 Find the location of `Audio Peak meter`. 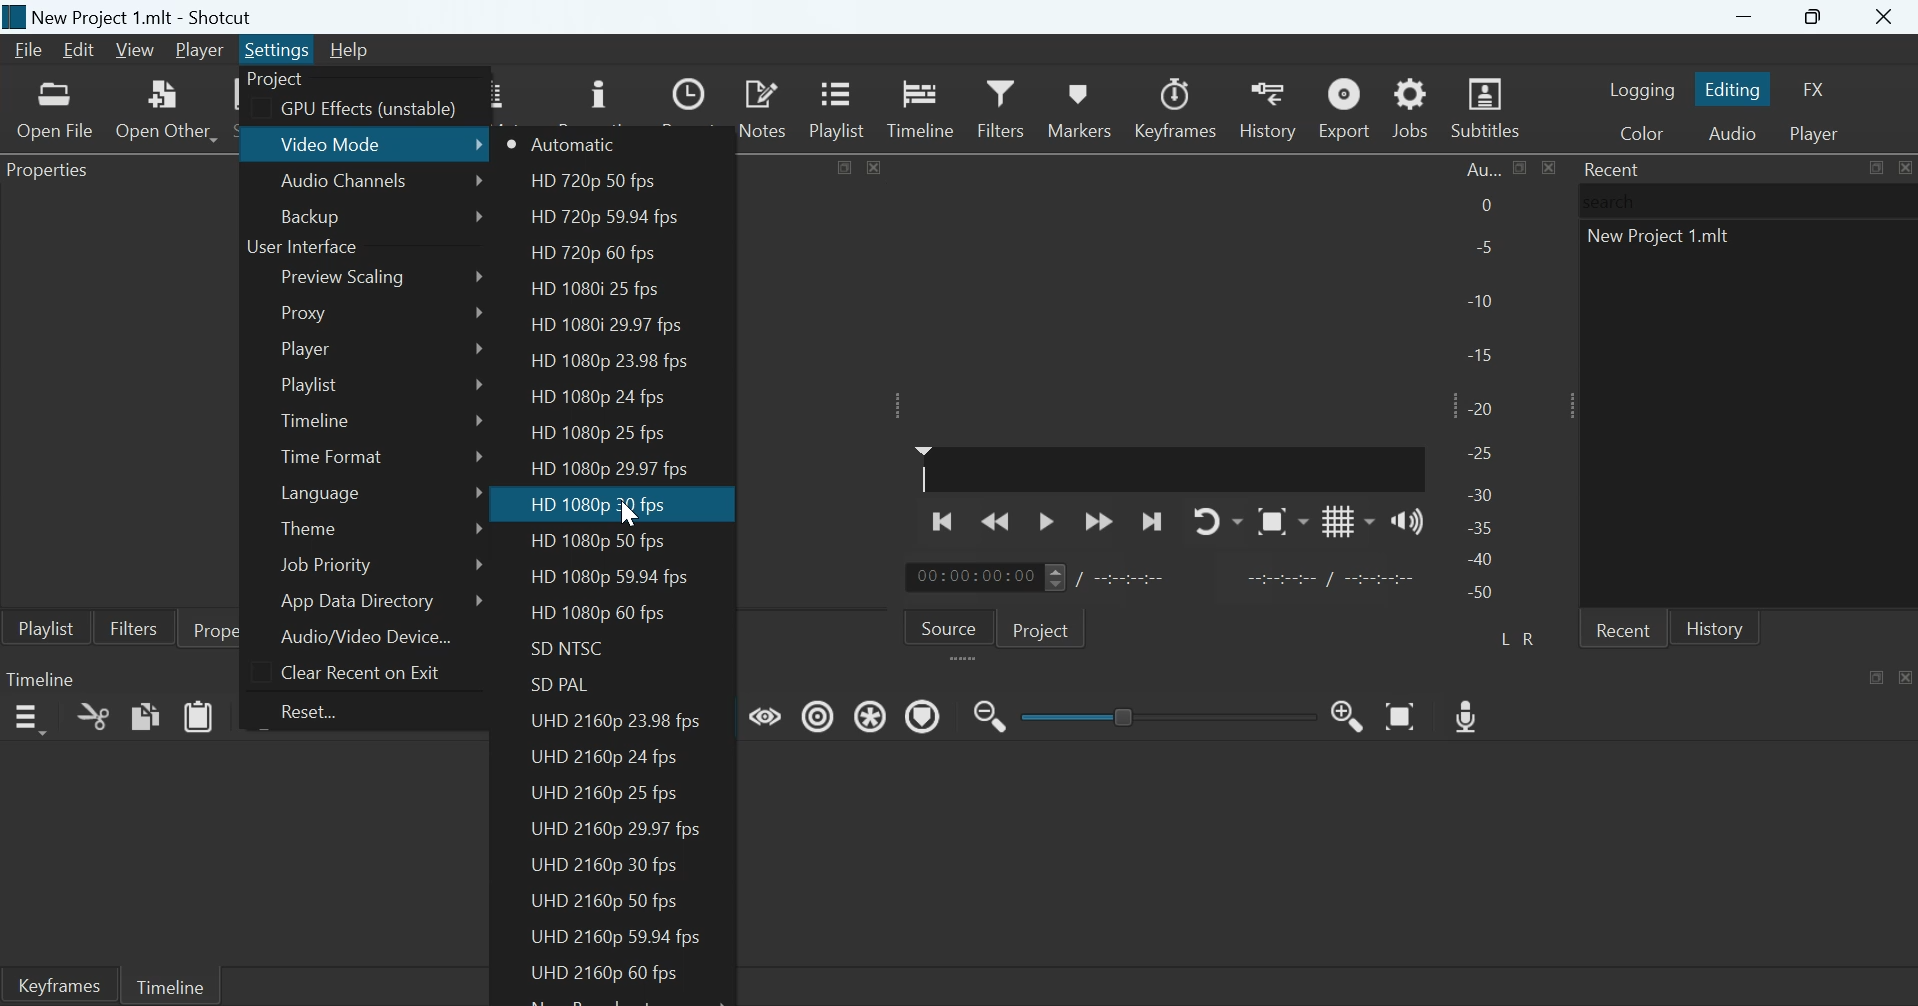

Audio Peak meter is located at coordinates (1483, 384).